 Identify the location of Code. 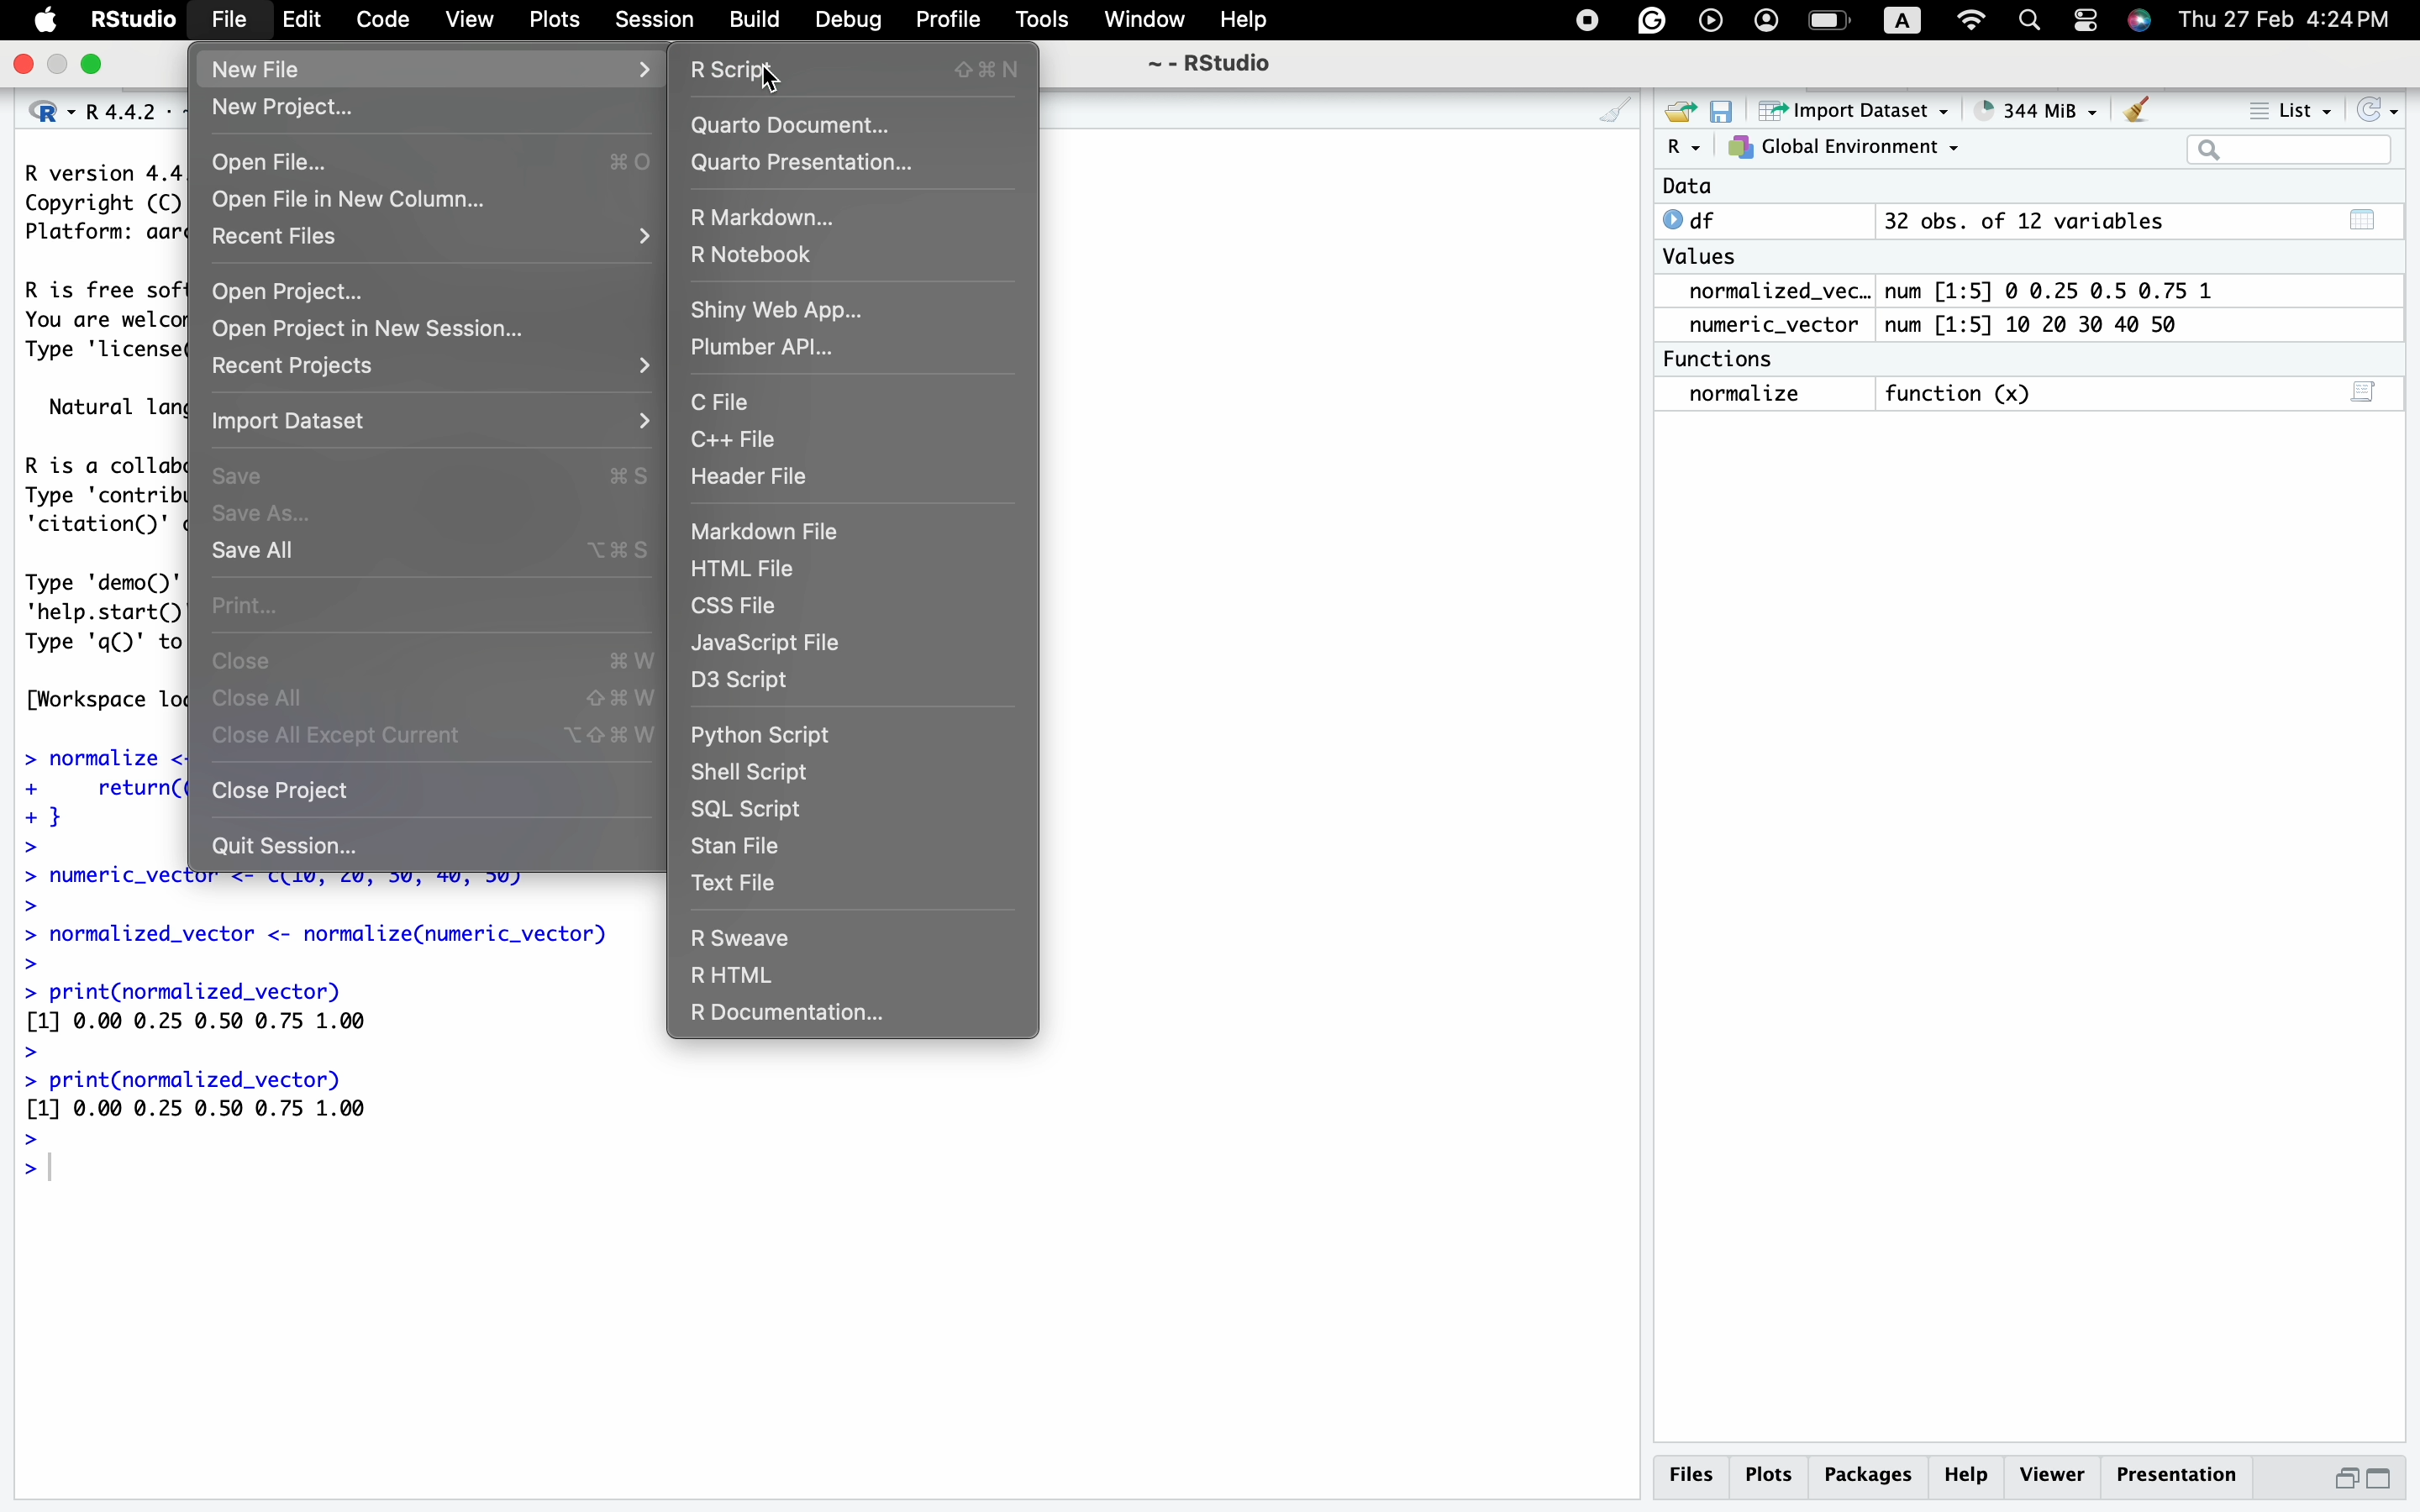
(380, 22).